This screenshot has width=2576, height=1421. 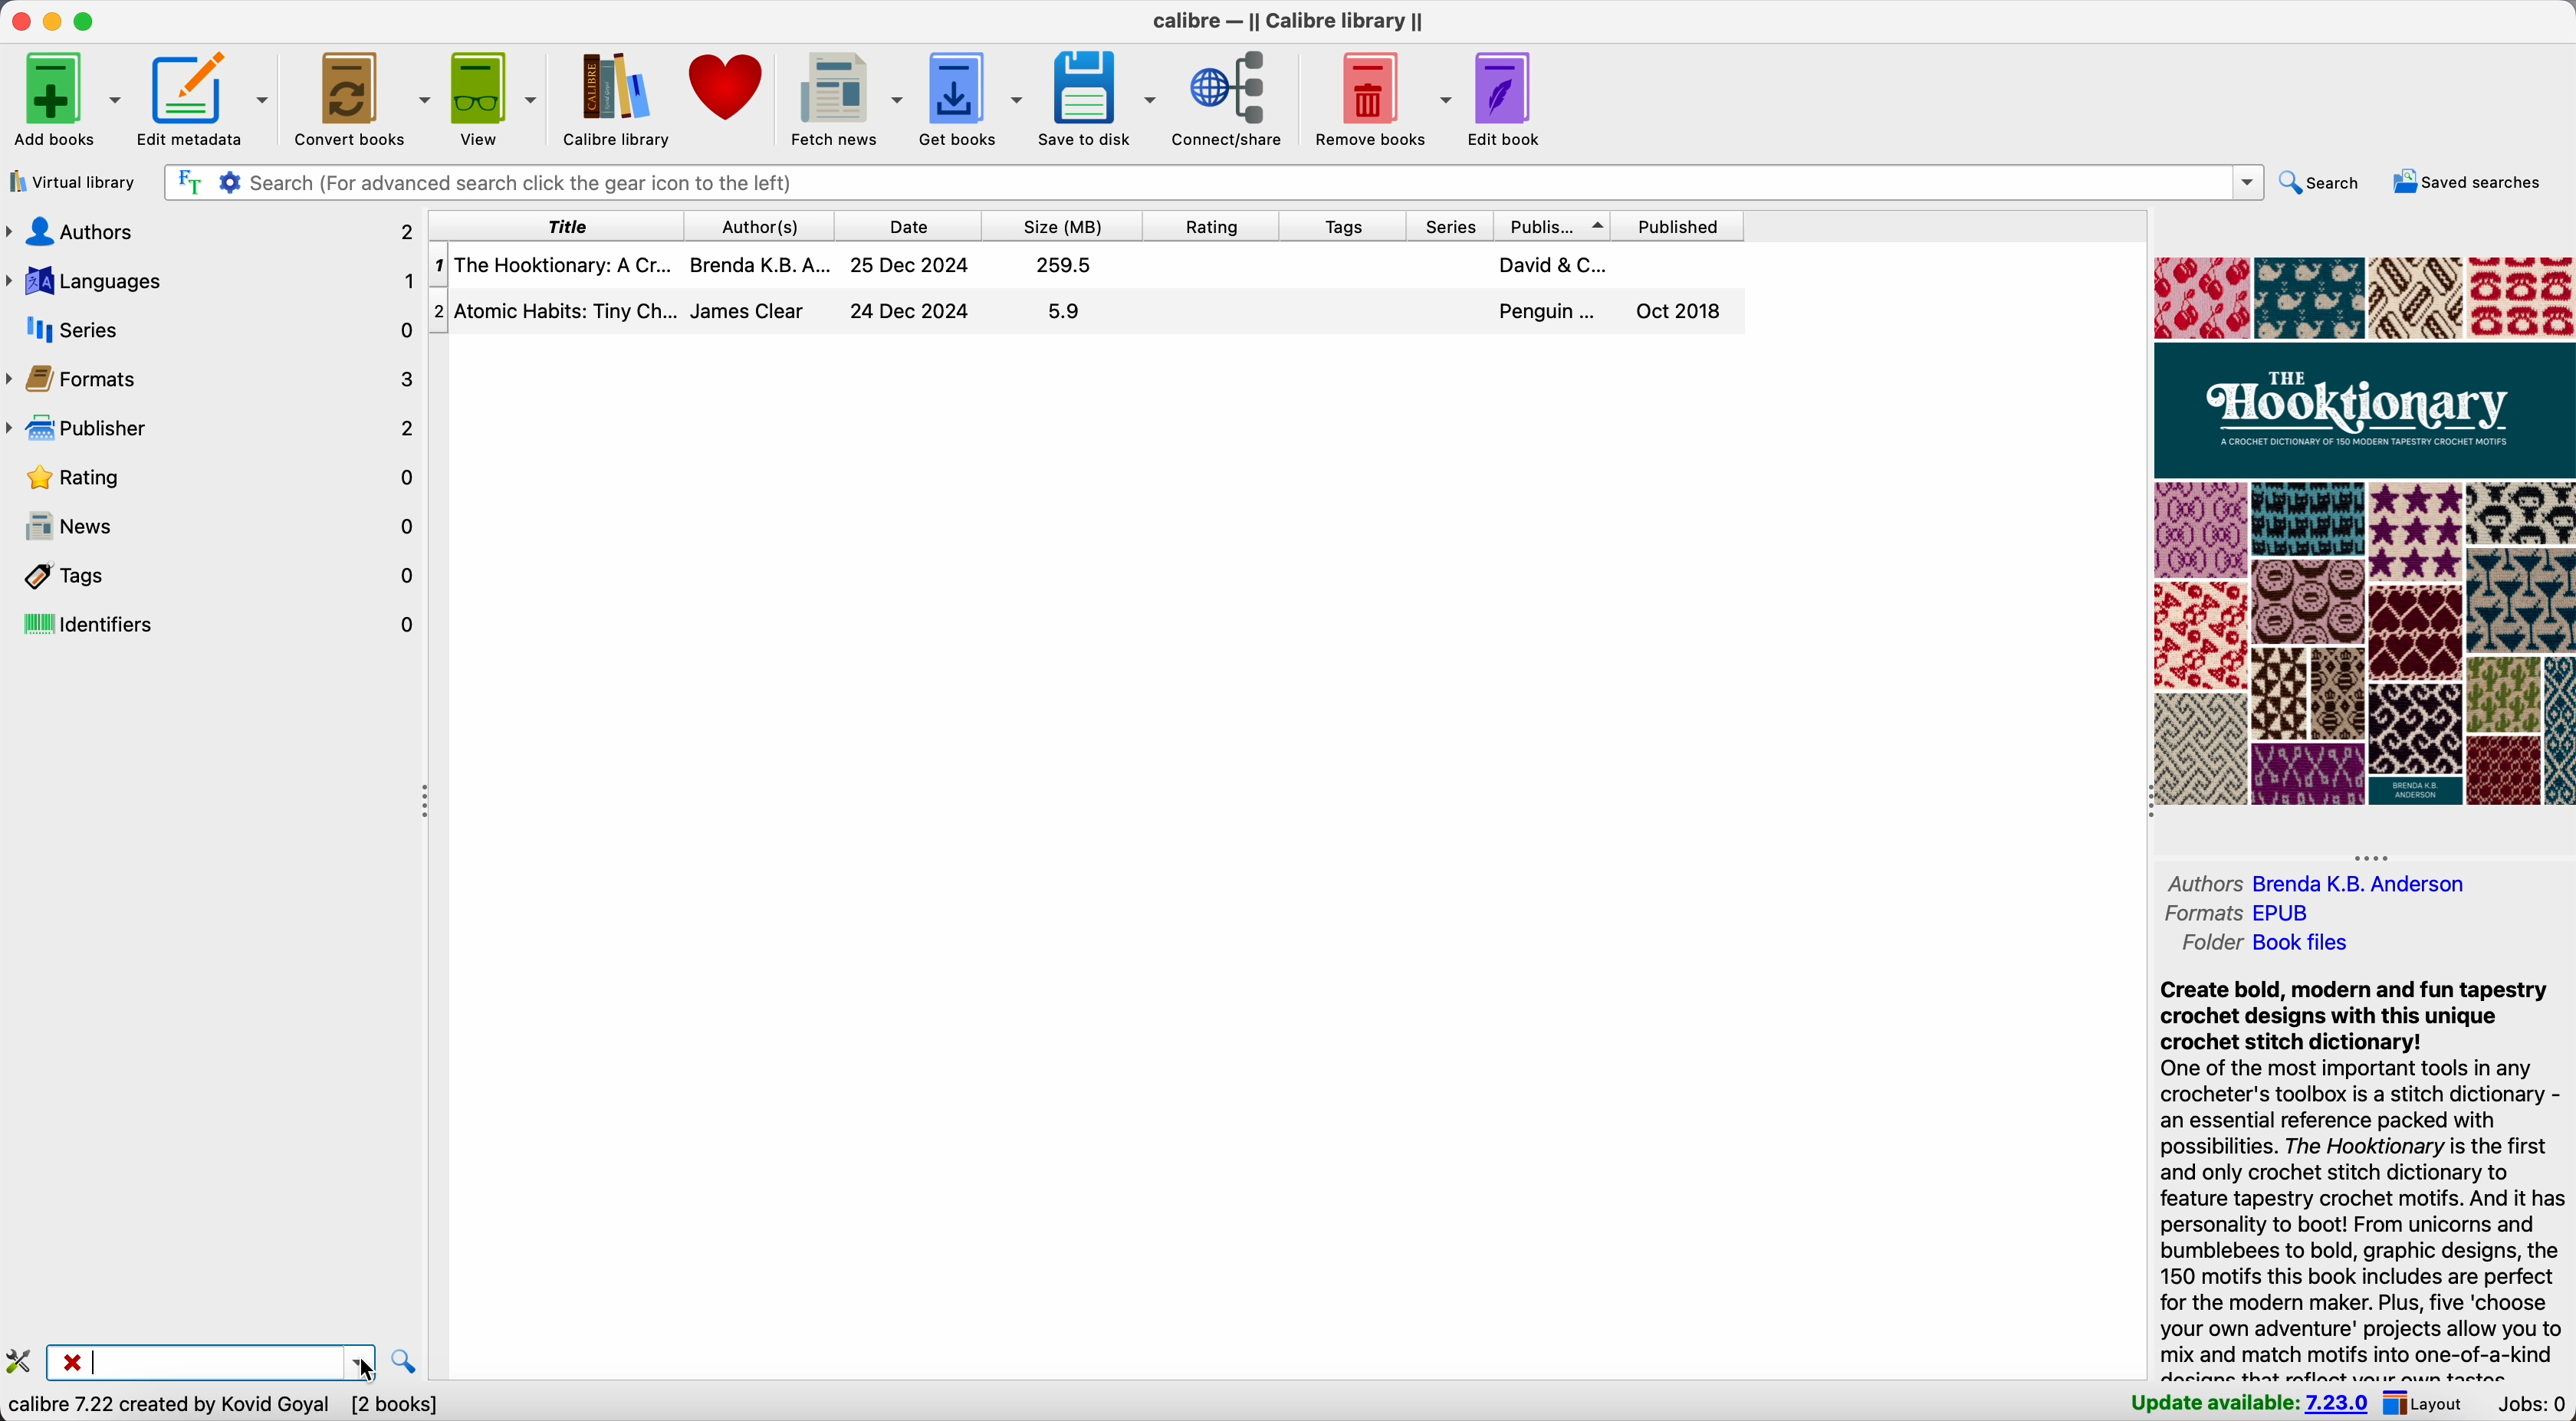 I want to click on search, so click(x=2322, y=183).